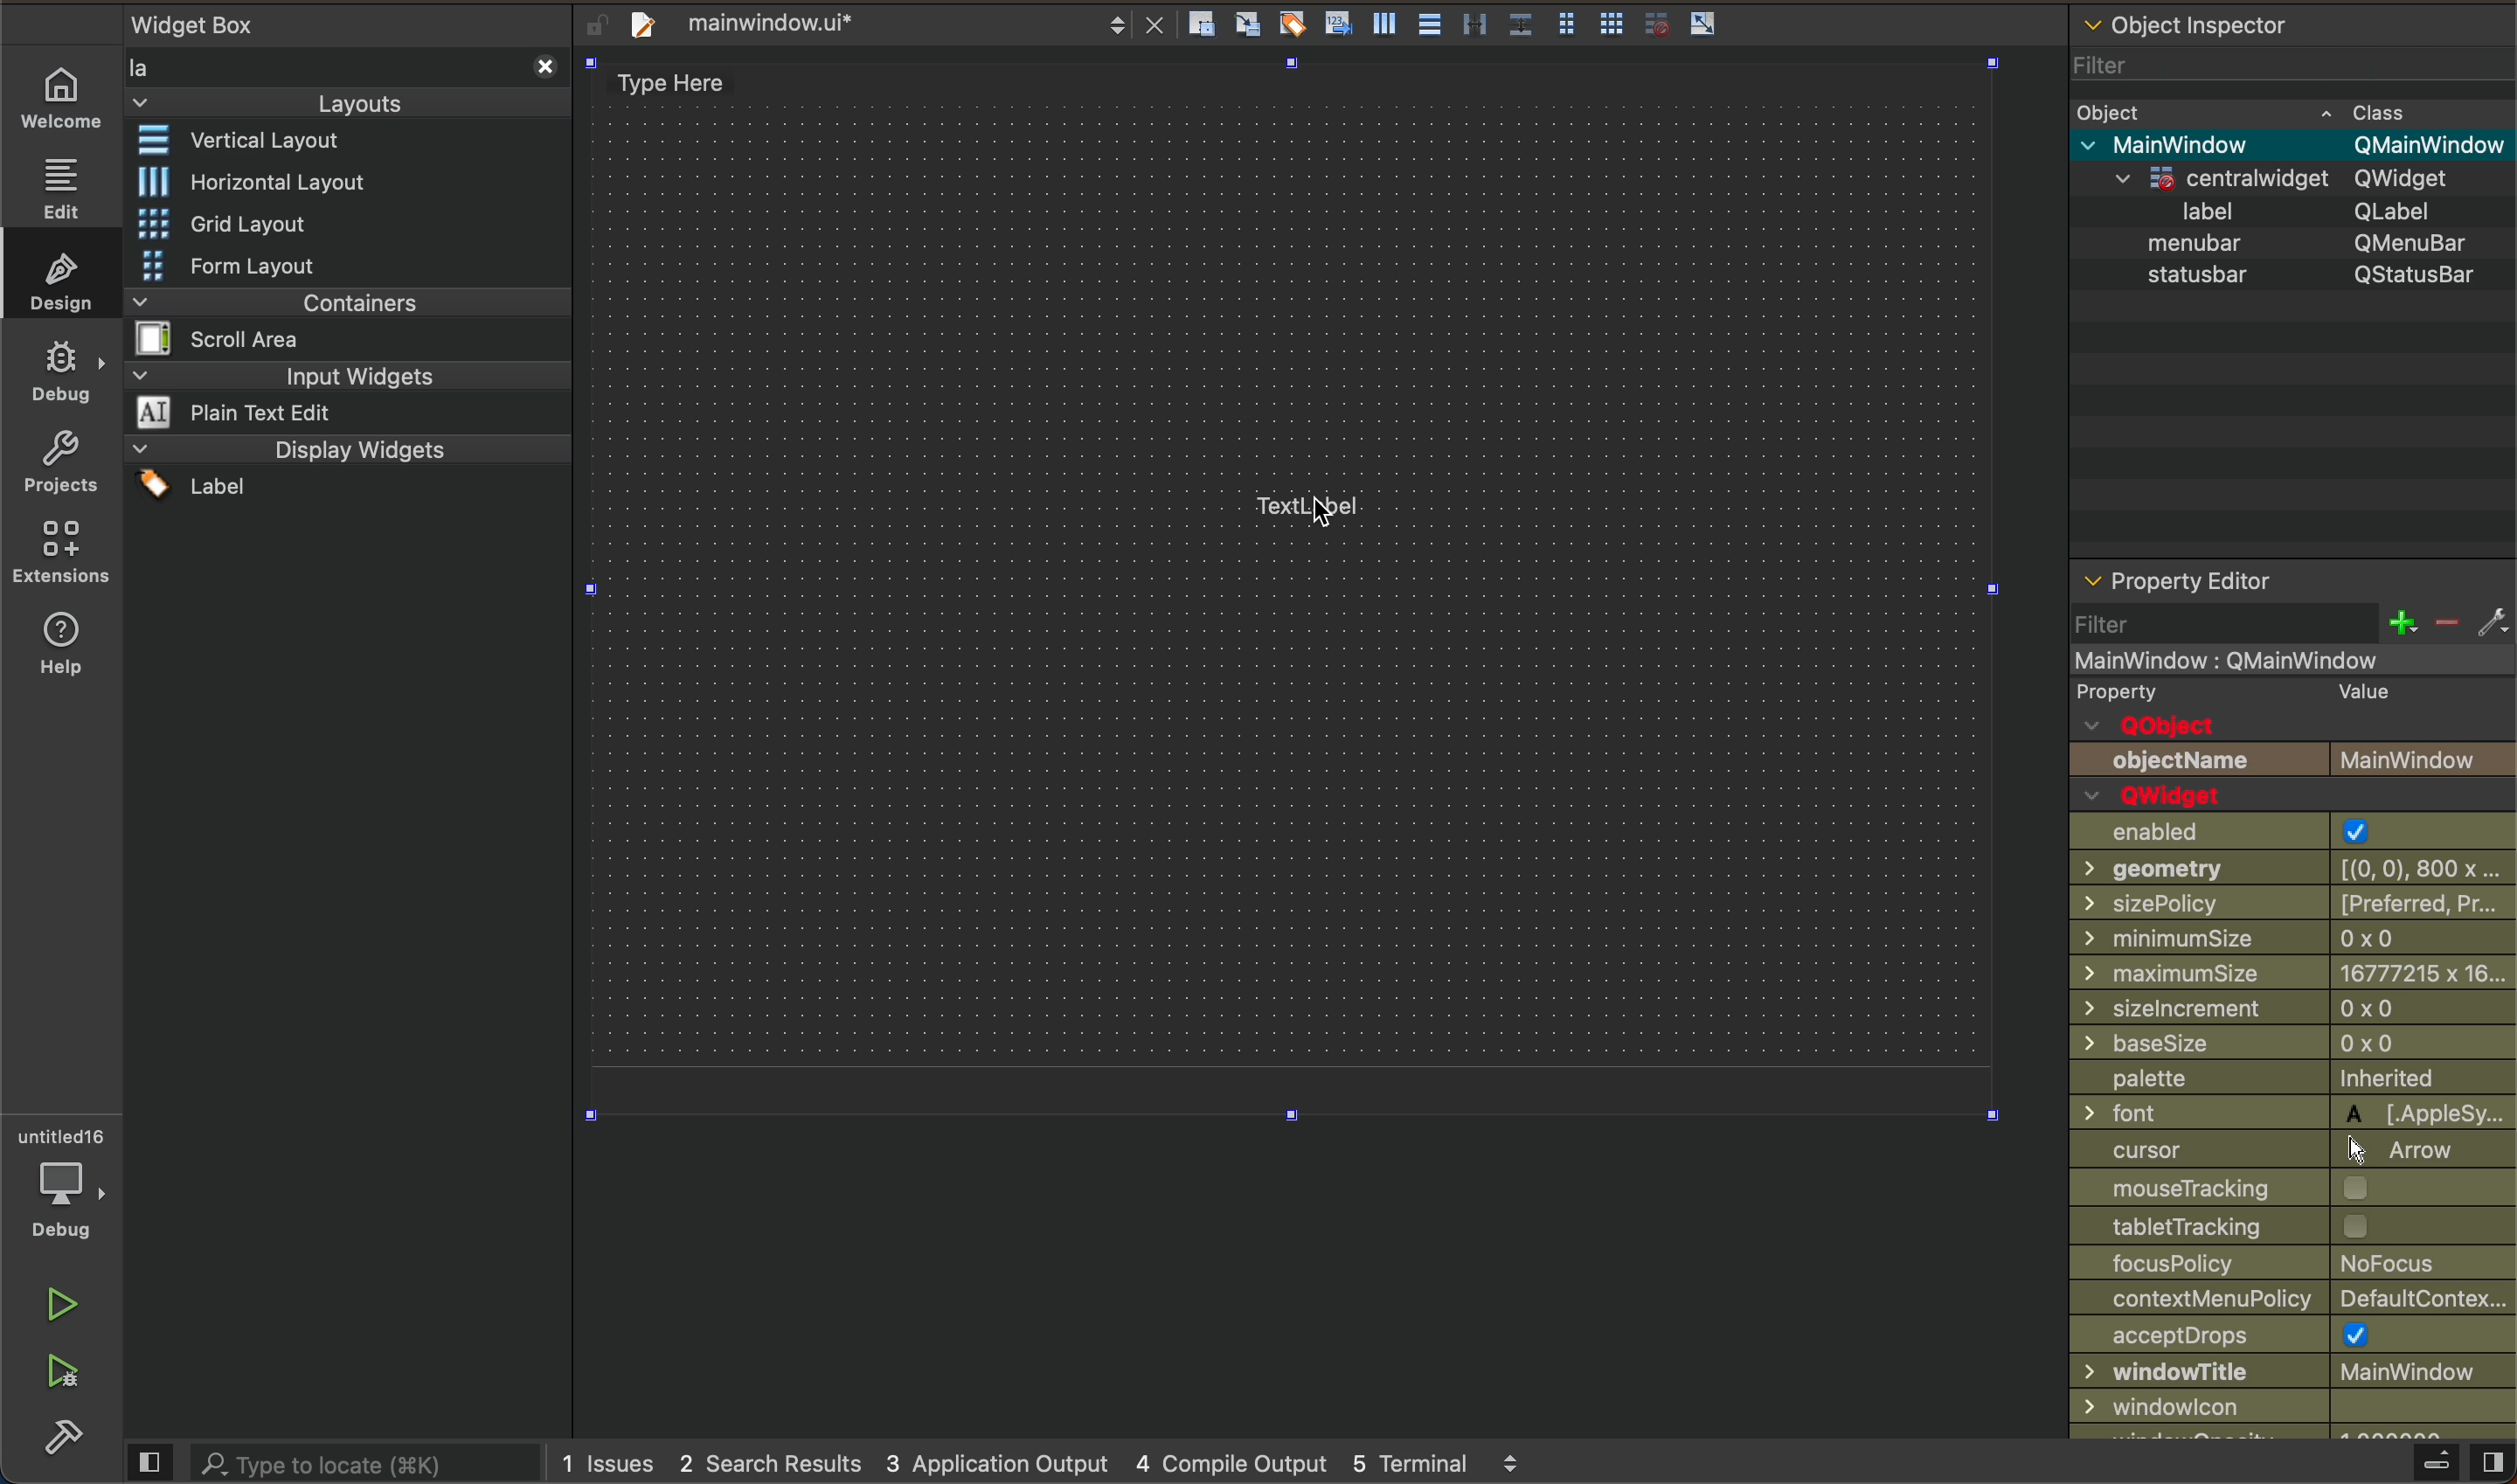 The width and height of the screenshot is (2517, 1484). Describe the element at coordinates (1469, 21) in the screenshot. I see `layout actions` at that location.